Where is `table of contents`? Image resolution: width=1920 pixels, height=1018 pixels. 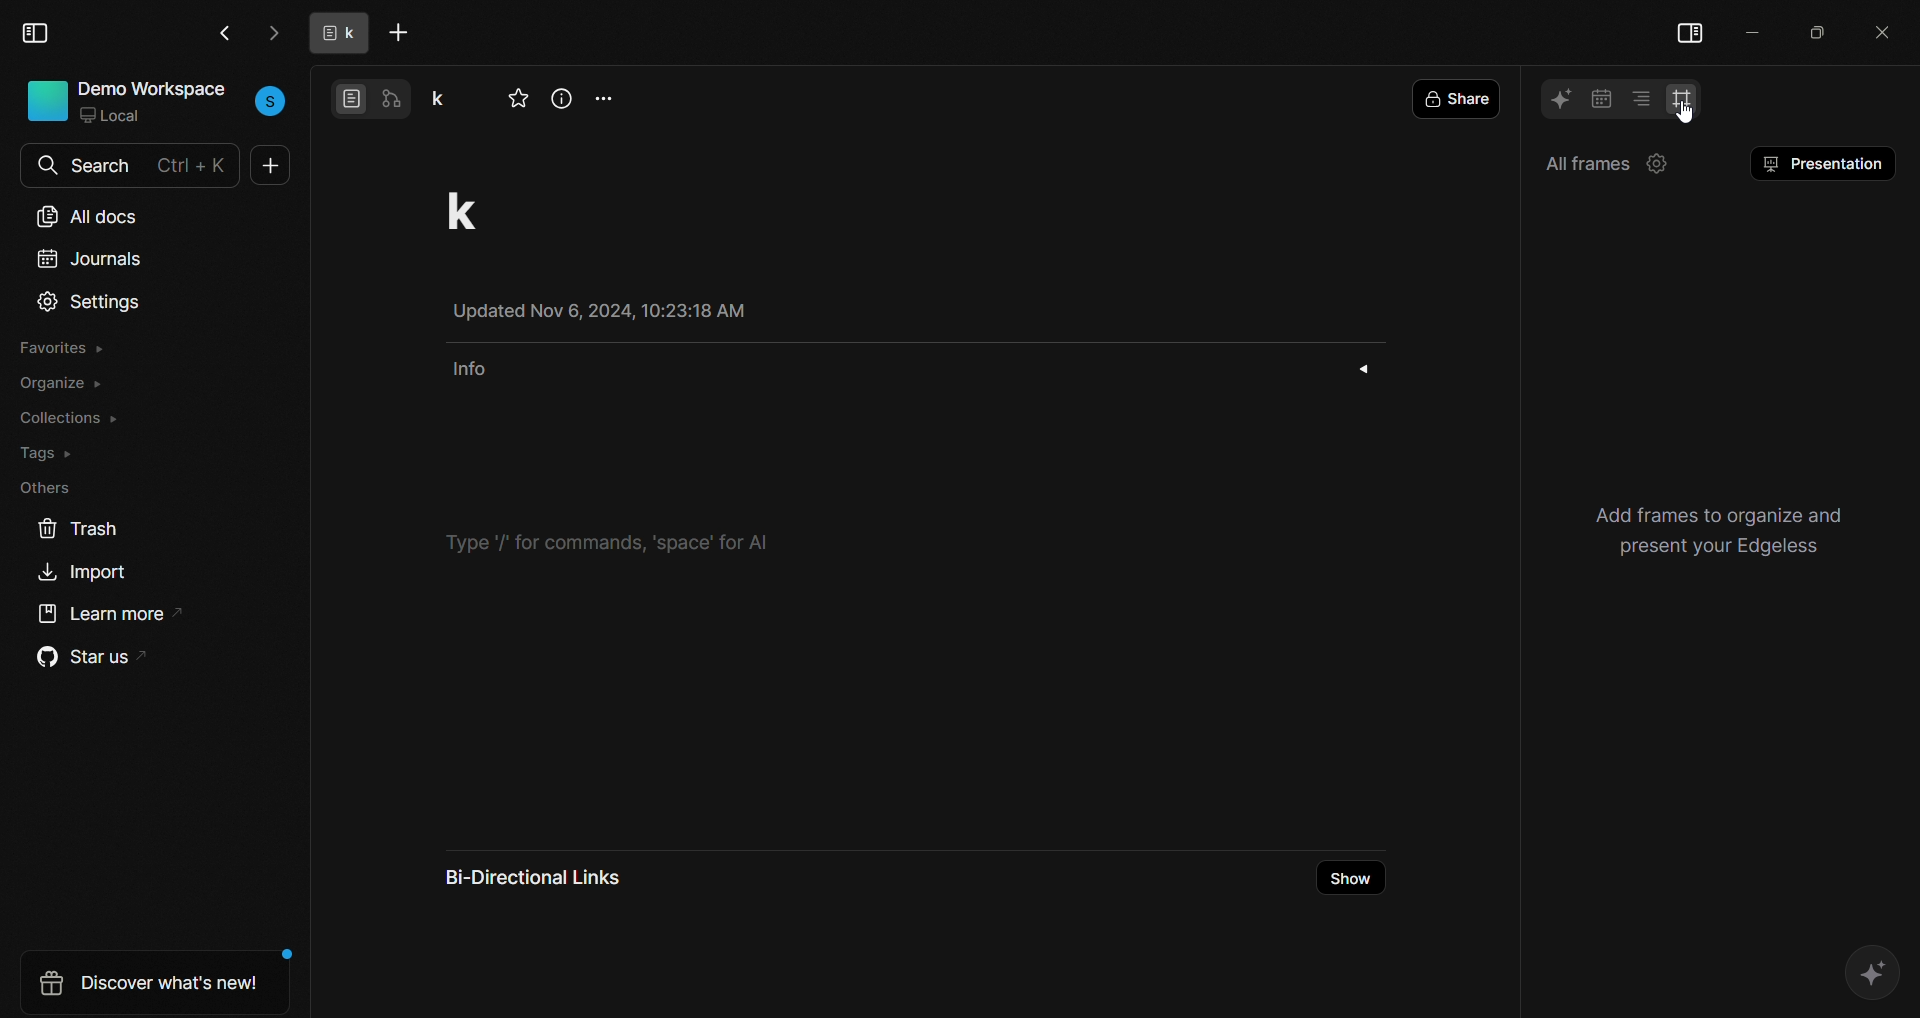
table of contents is located at coordinates (1642, 96).